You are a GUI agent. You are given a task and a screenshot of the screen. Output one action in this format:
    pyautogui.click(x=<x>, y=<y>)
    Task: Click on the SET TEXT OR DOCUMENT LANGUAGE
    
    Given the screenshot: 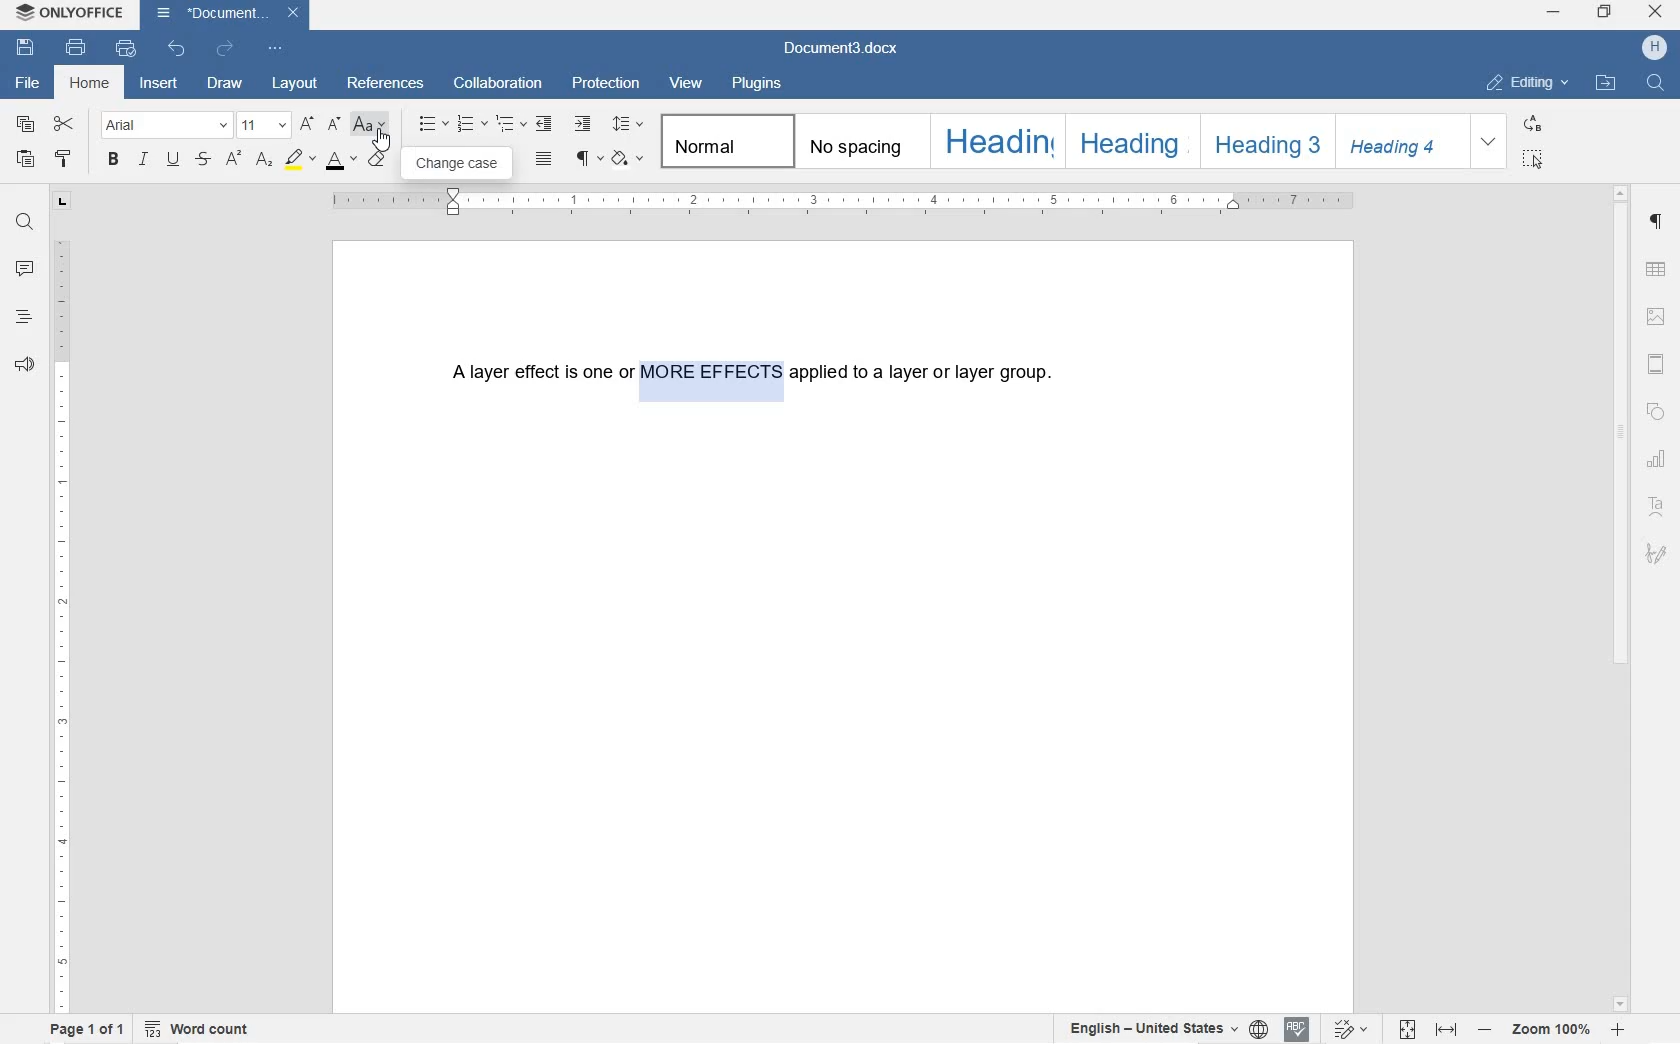 What is the action you would take?
    pyautogui.click(x=1162, y=1029)
    